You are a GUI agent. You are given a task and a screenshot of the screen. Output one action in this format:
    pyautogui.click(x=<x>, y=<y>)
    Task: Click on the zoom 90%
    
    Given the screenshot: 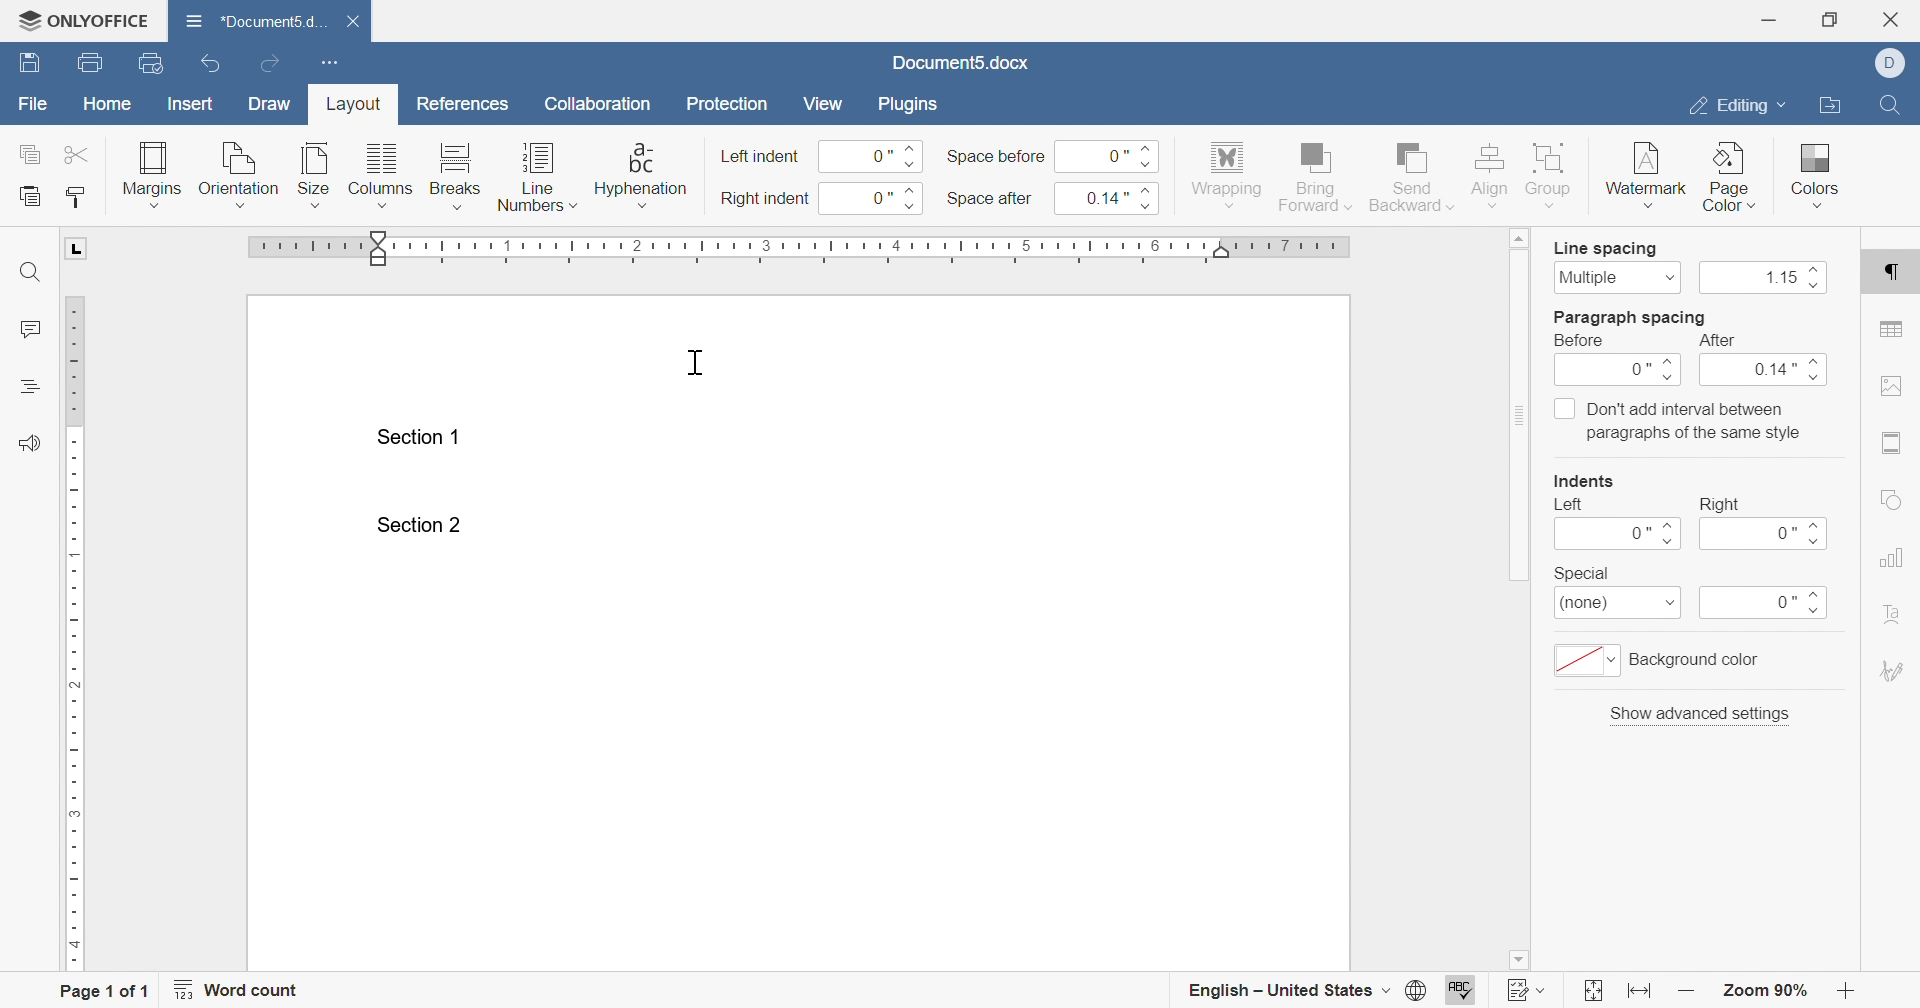 What is the action you would take?
    pyautogui.click(x=1762, y=990)
    